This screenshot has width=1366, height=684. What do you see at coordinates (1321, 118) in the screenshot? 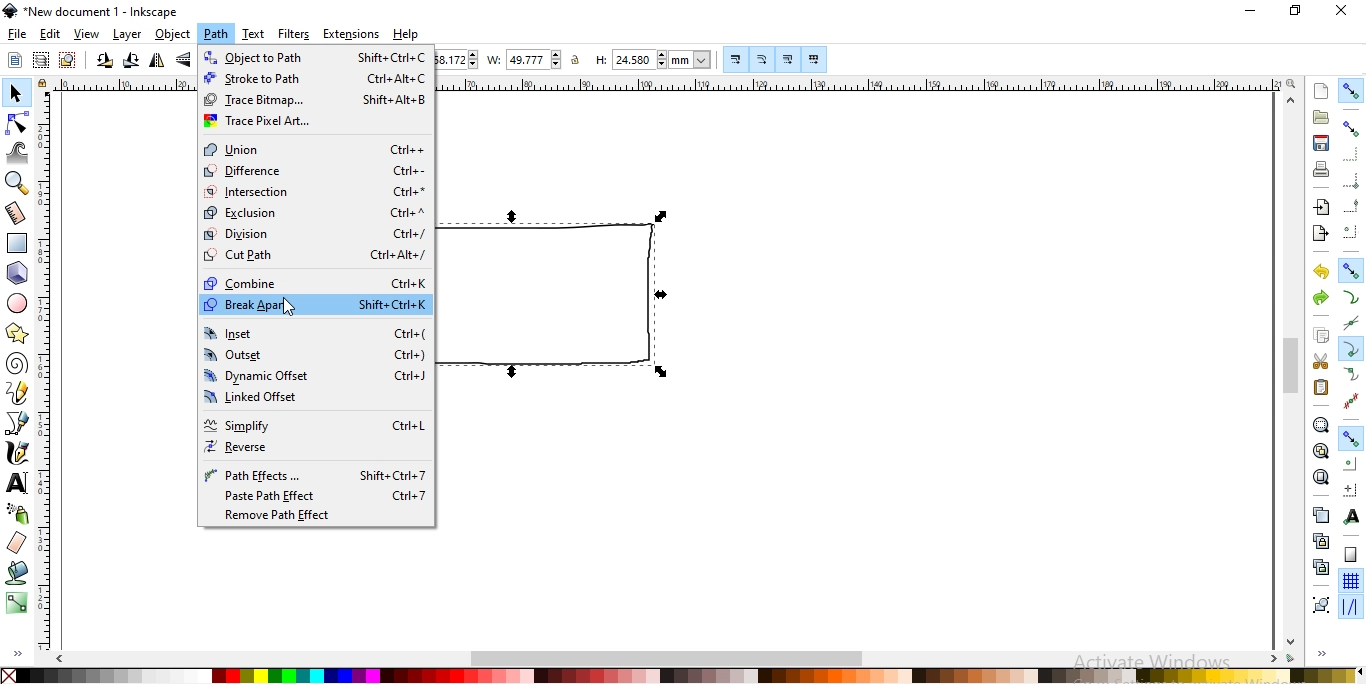
I see `open an existing document` at bounding box center [1321, 118].